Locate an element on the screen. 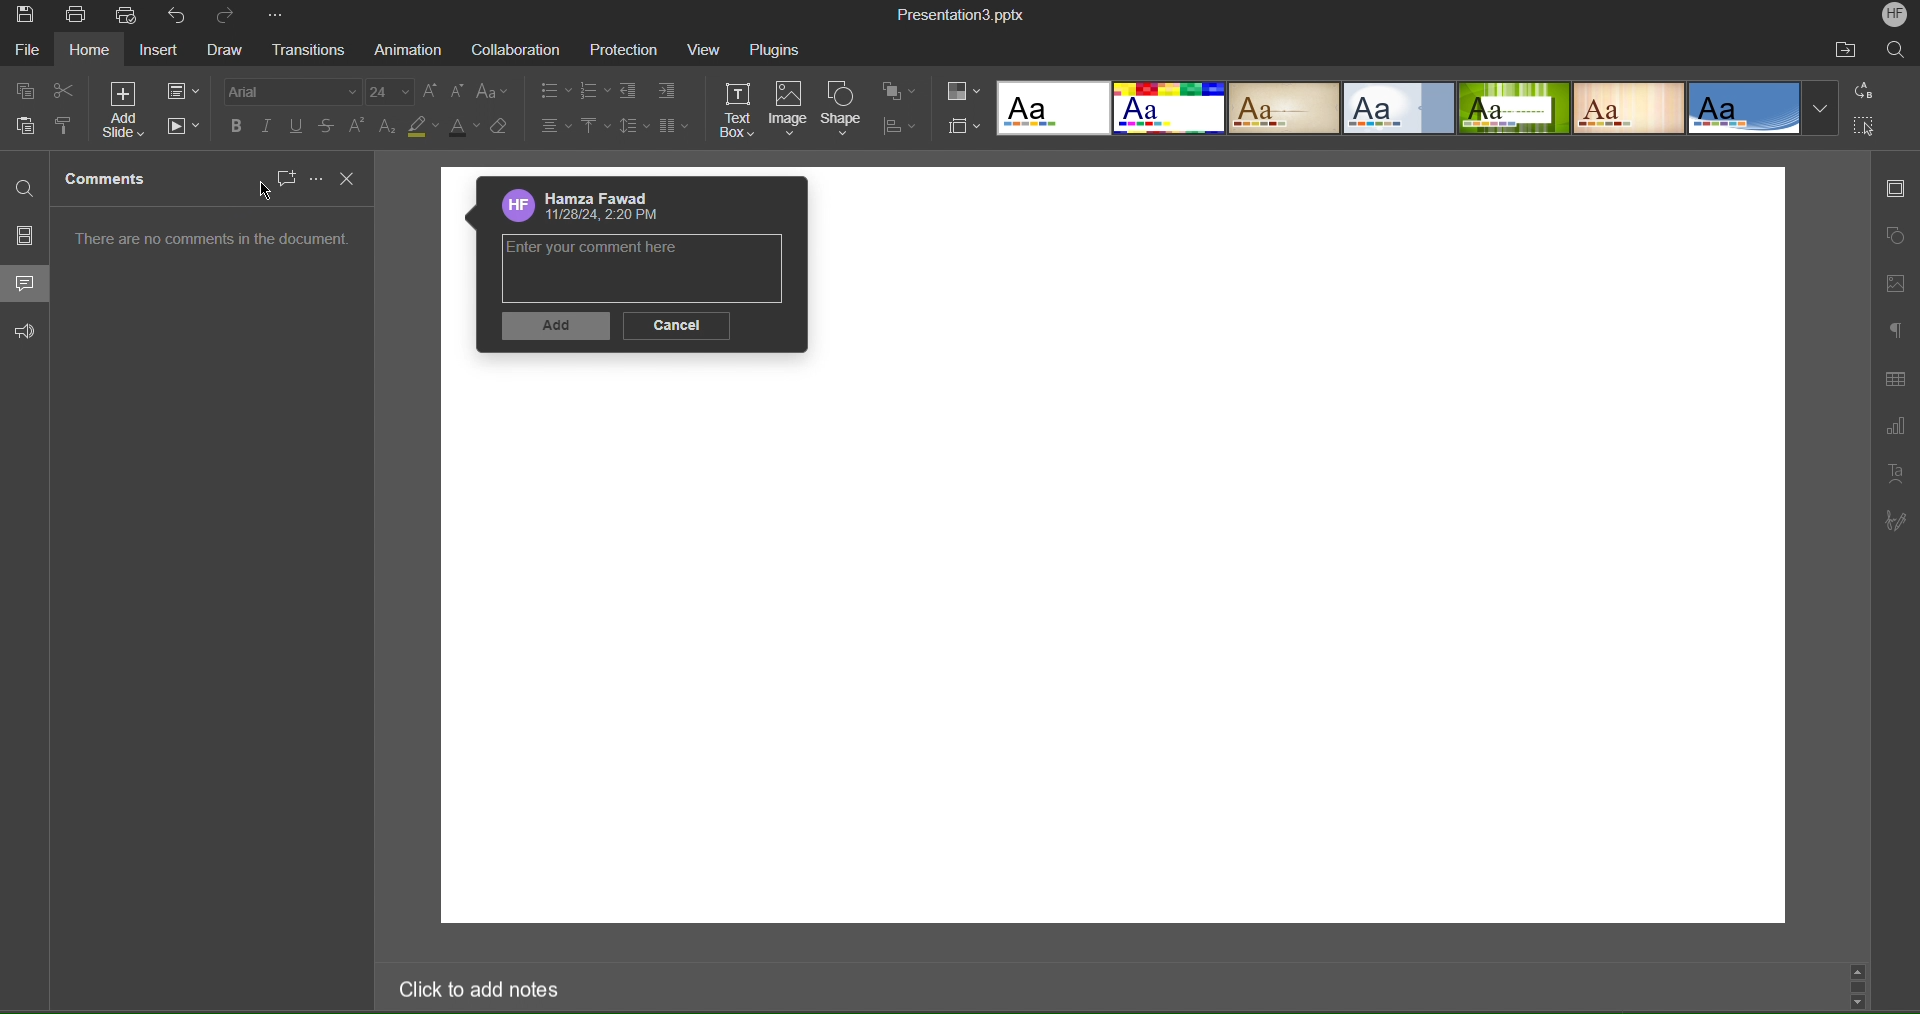 The image size is (1920, 1014). Font is located at coordinates (293, 92).